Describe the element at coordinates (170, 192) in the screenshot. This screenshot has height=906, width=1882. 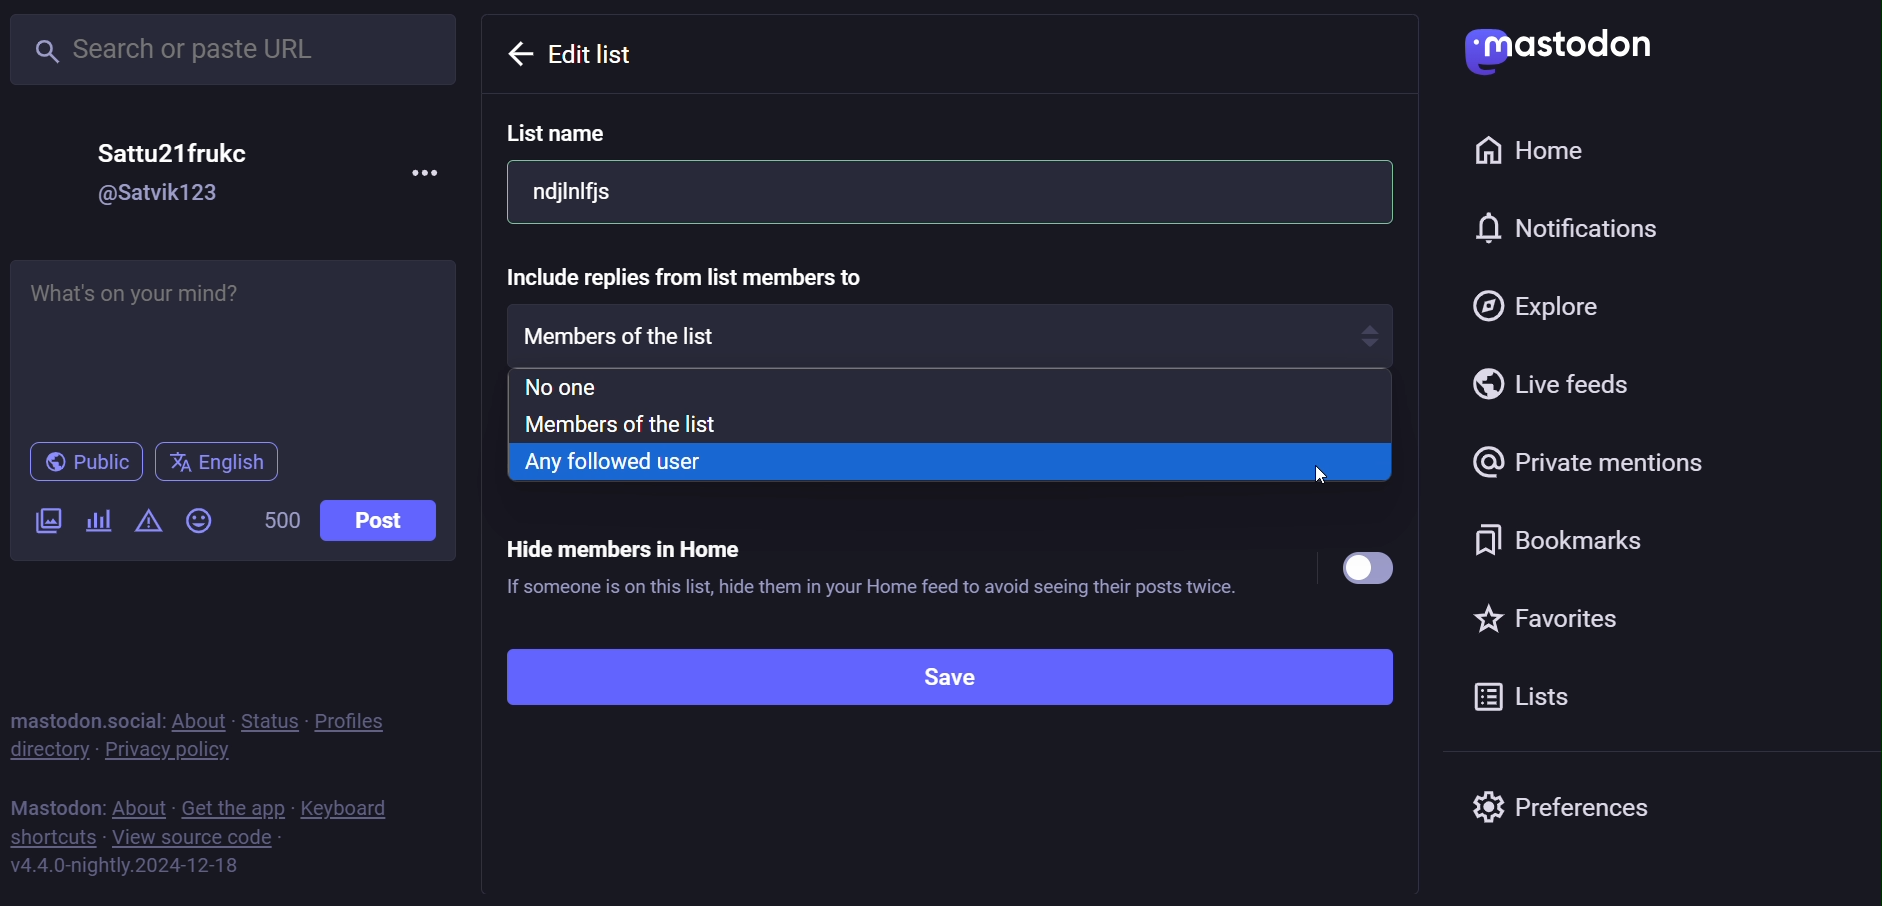
I see `@Satvik123` at that location.